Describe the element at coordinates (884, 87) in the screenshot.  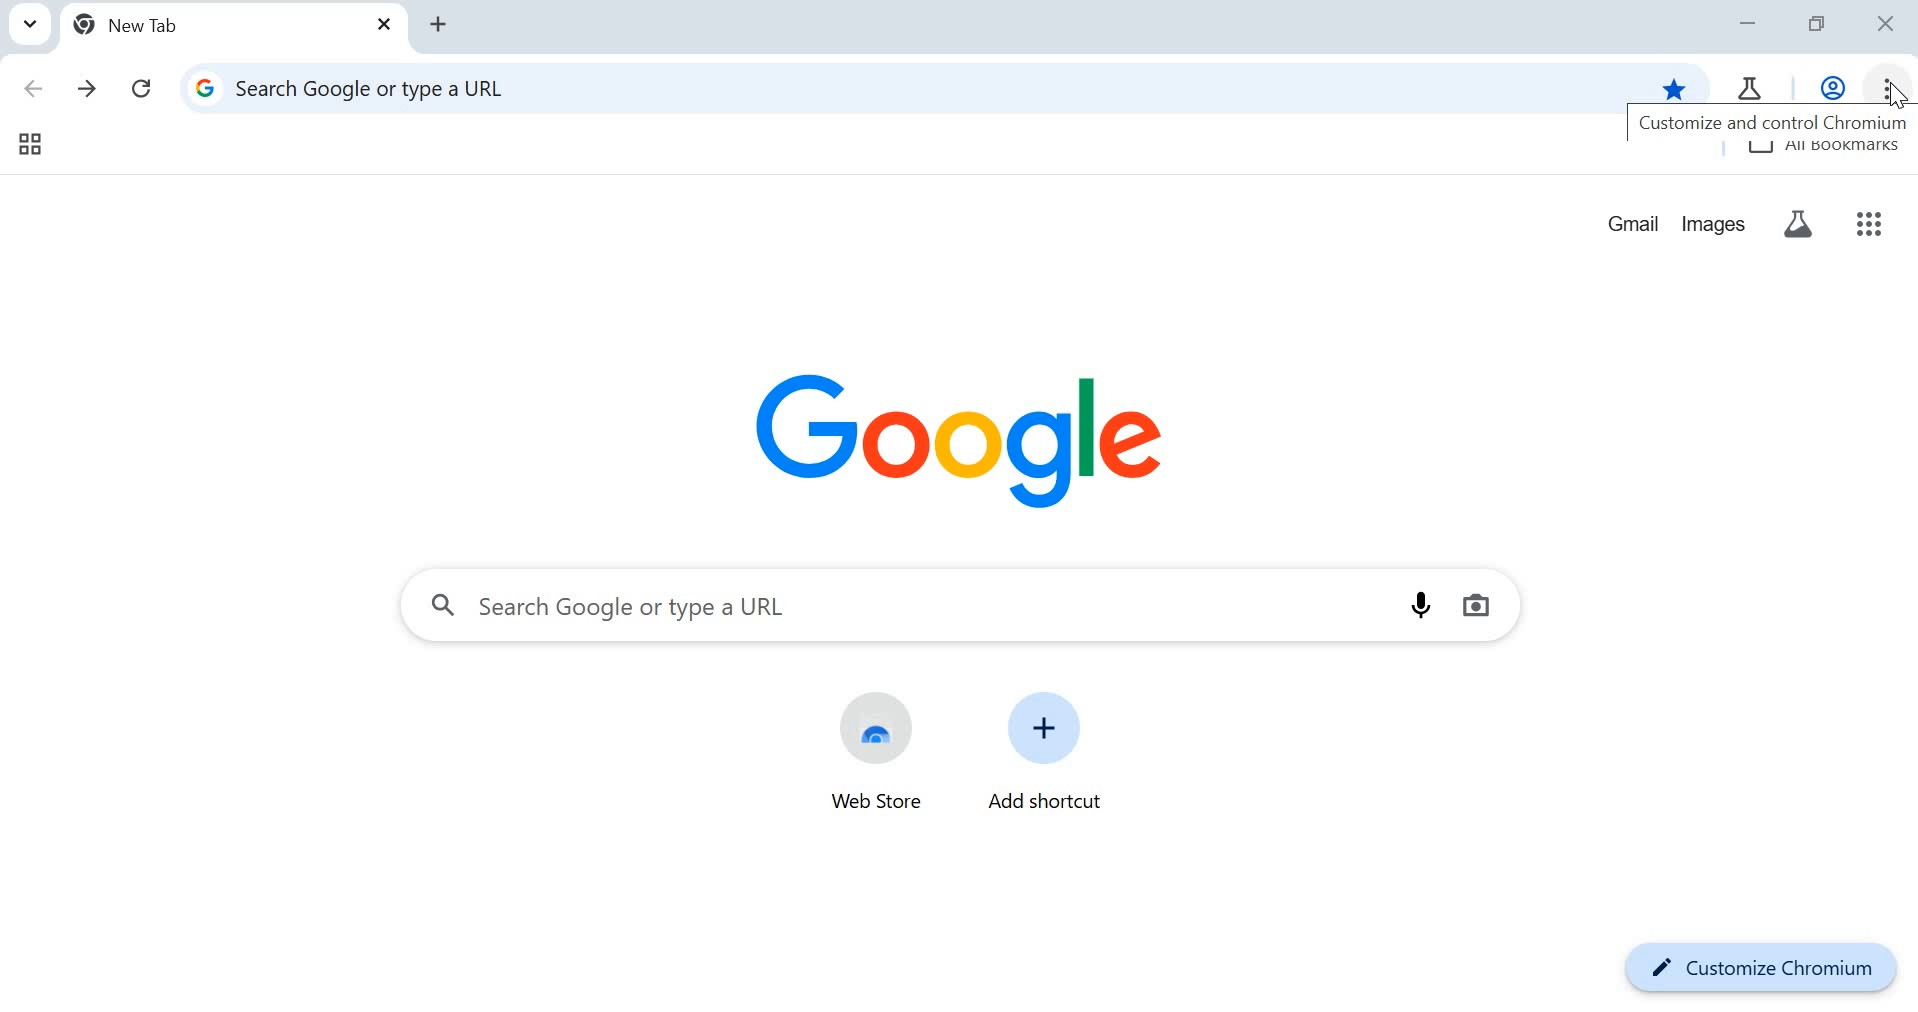
I see `address tab` at that location.